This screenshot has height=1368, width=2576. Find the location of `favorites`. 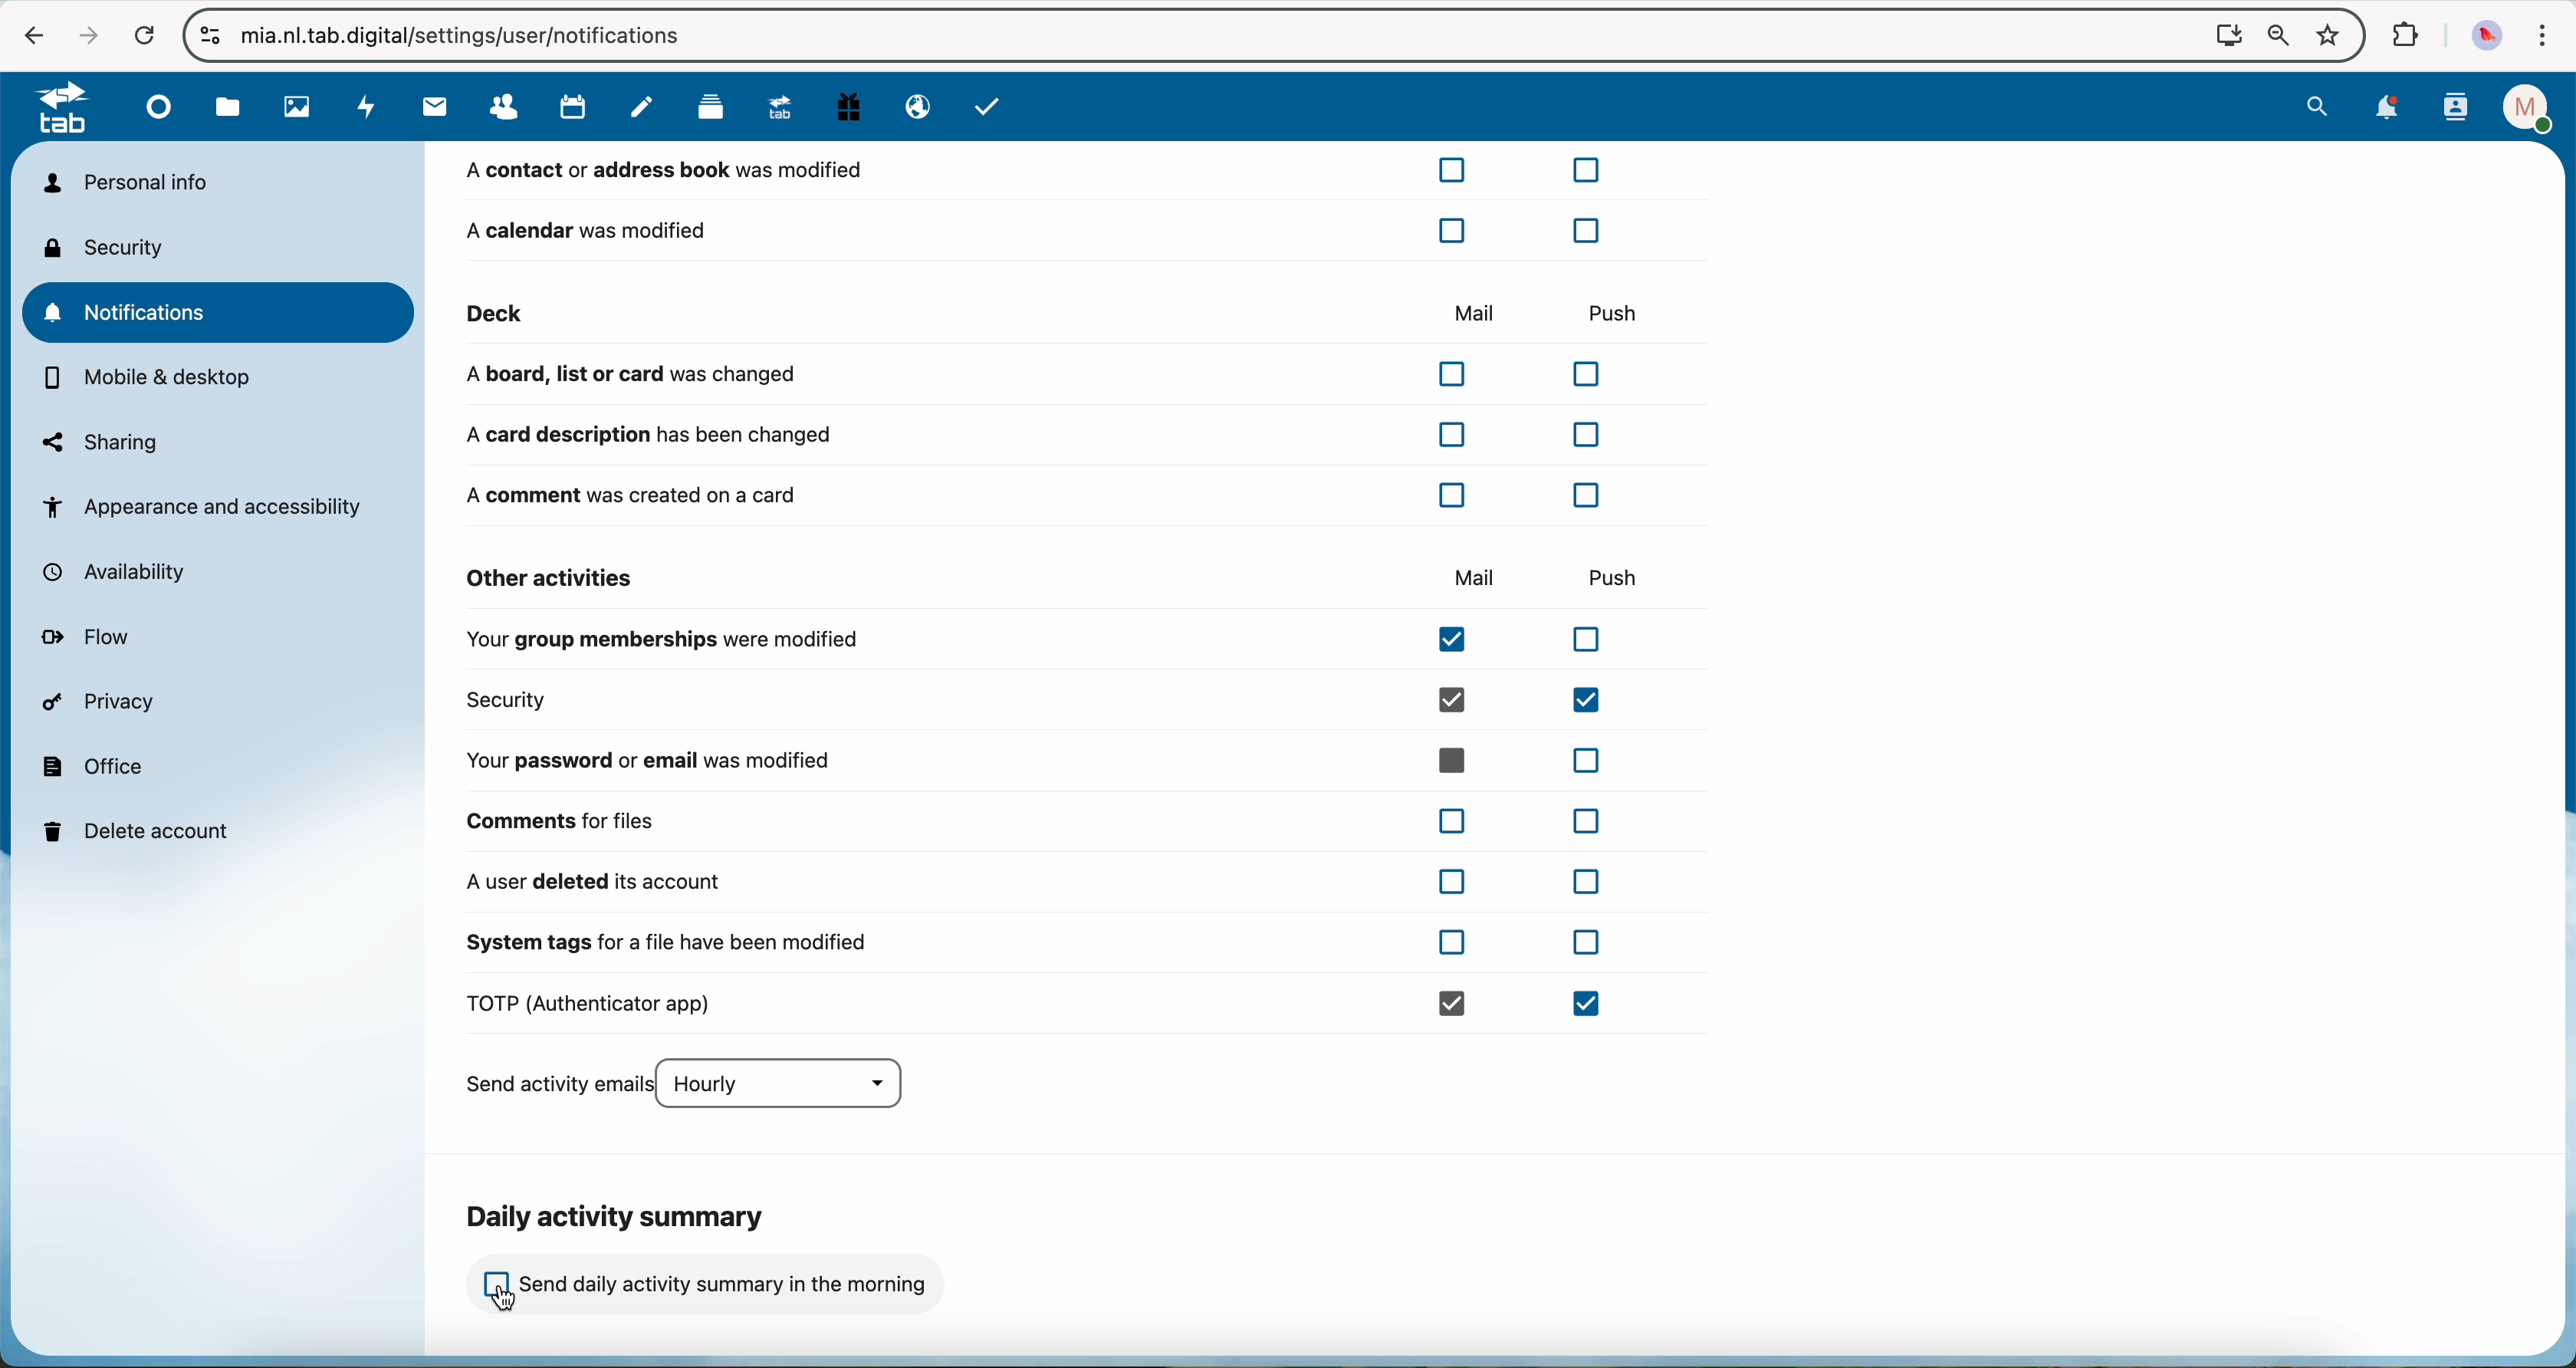

favorites is located at coordinates (2326, 30).